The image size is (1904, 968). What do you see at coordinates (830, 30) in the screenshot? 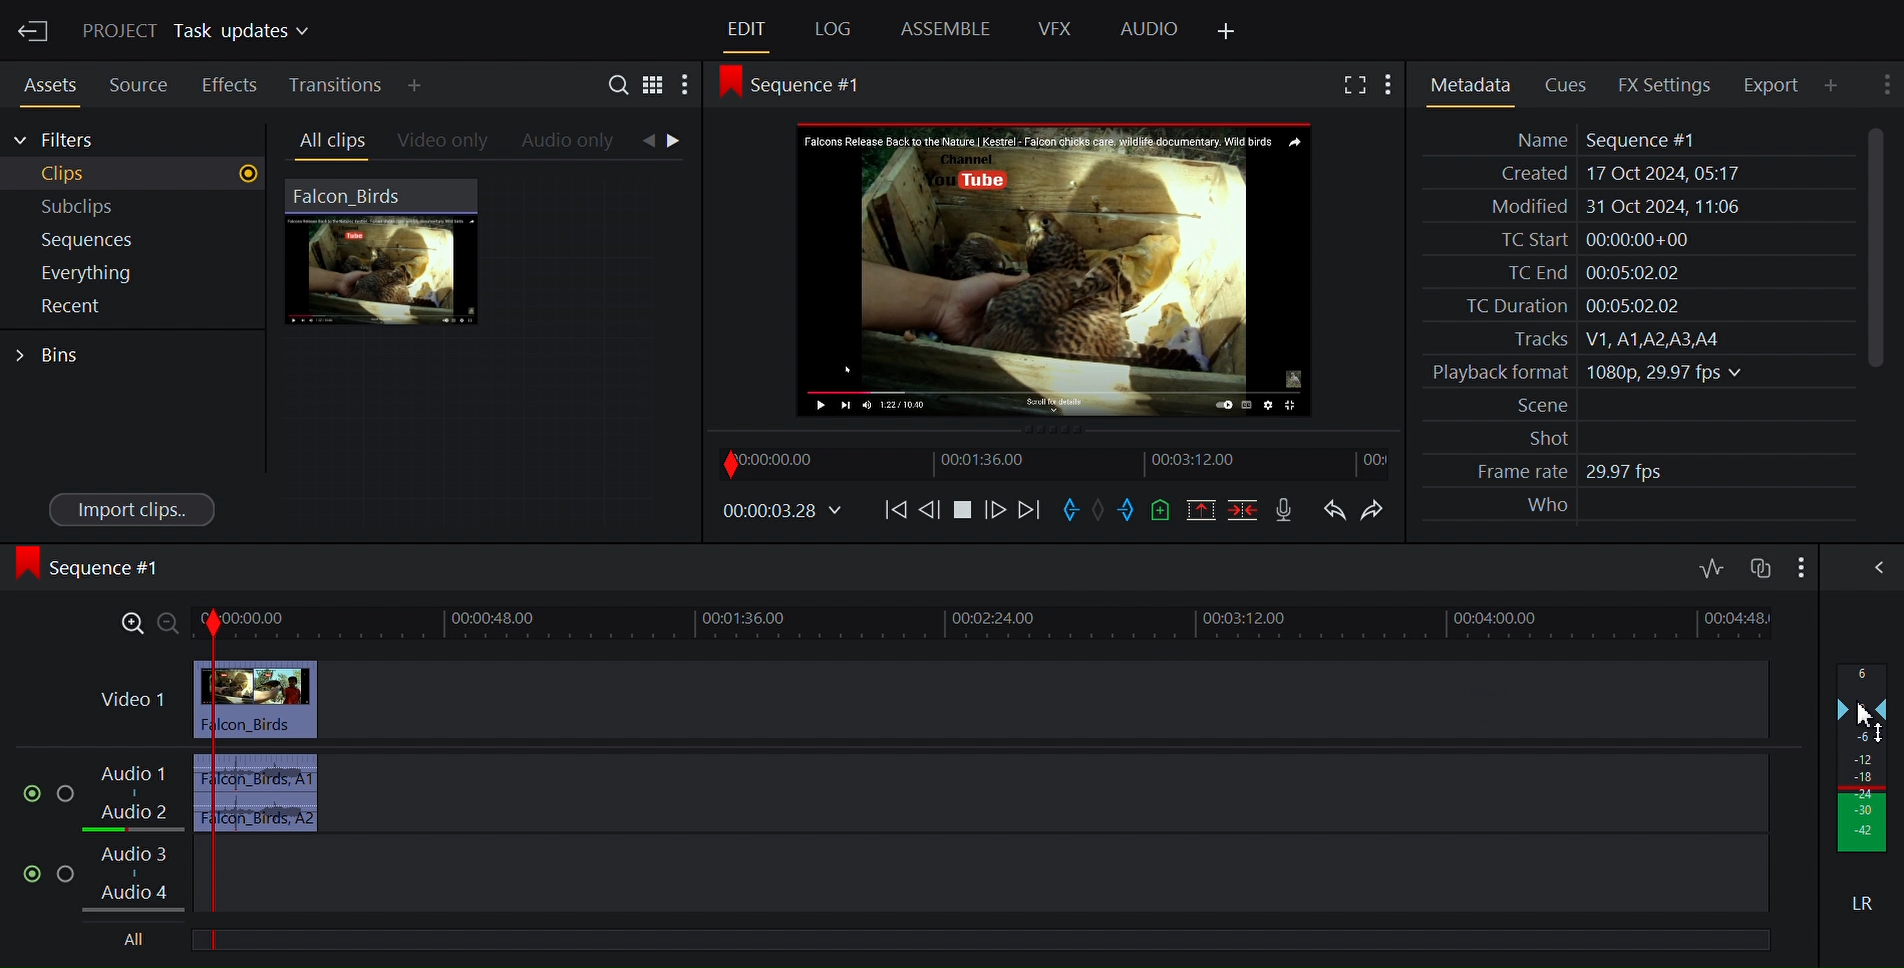
I see `Log` at bounding box center [830, 30].